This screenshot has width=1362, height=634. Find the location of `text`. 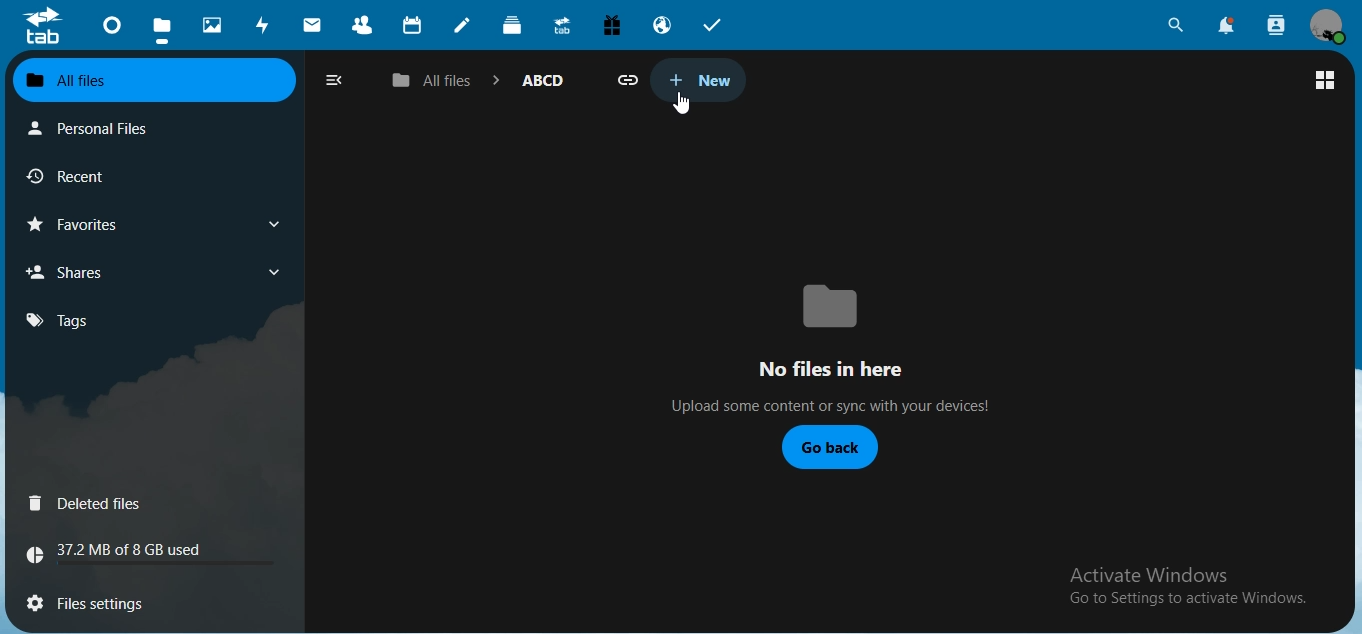

text is located at coordinates (125, 553).